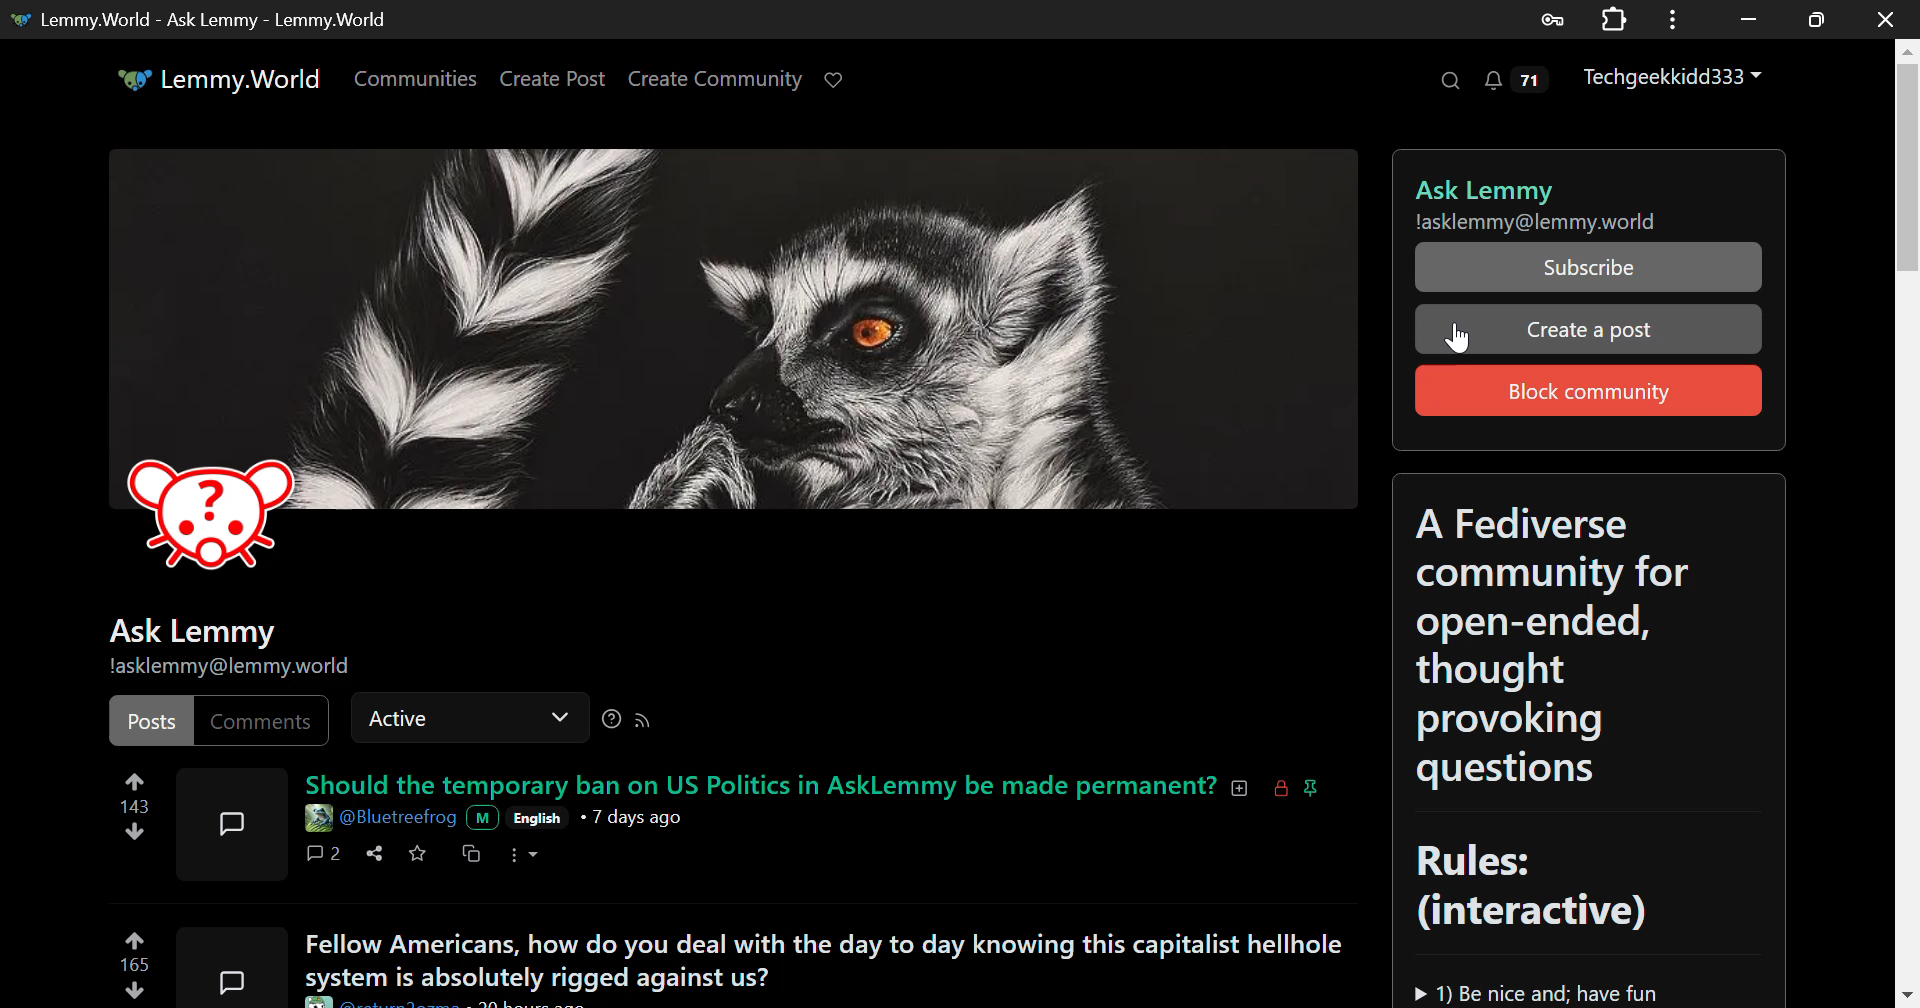  I want to click on Cursor Position, so click(1458, 337).